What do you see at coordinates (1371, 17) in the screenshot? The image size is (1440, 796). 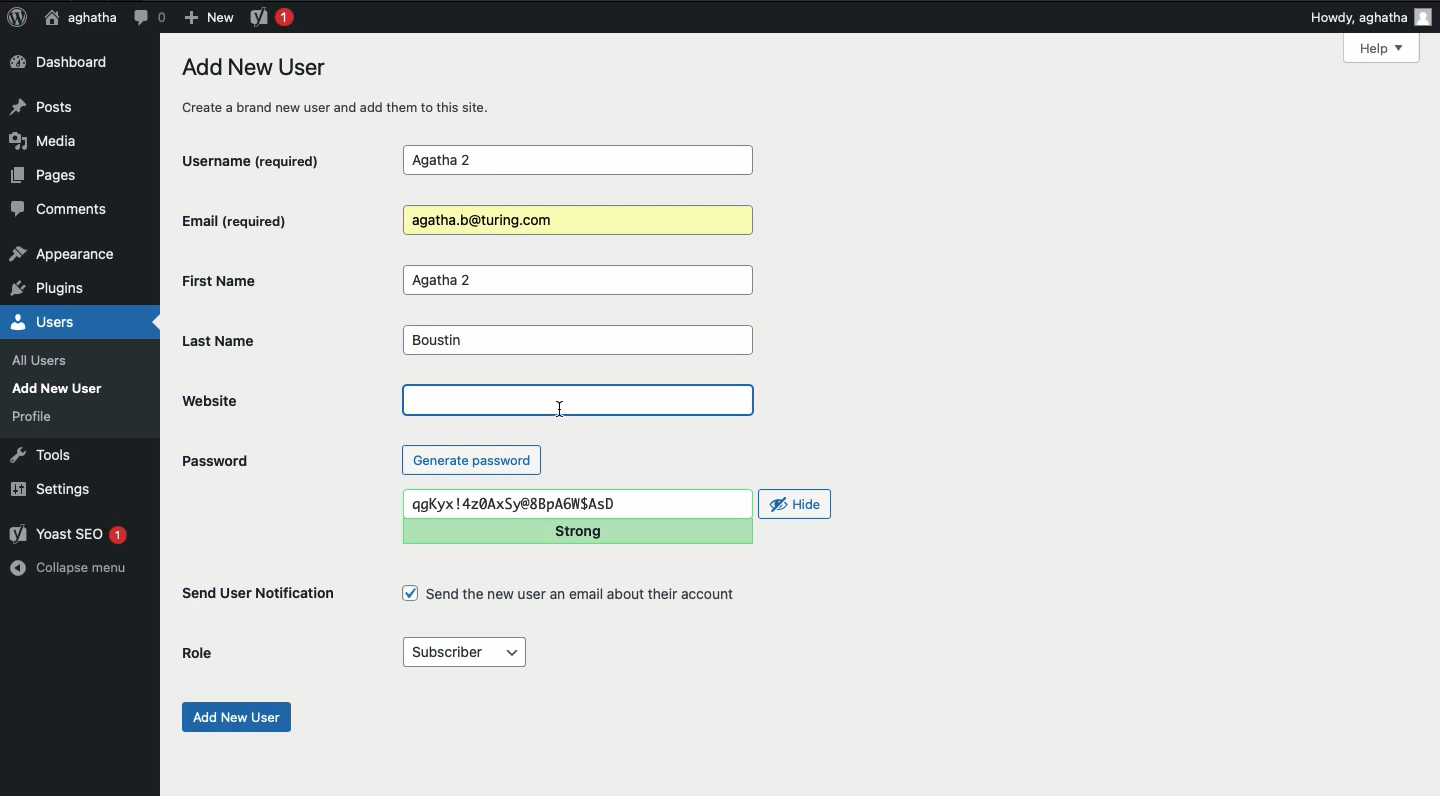 I see `Howdy, aghatha` at bounding box center [1371, 17].